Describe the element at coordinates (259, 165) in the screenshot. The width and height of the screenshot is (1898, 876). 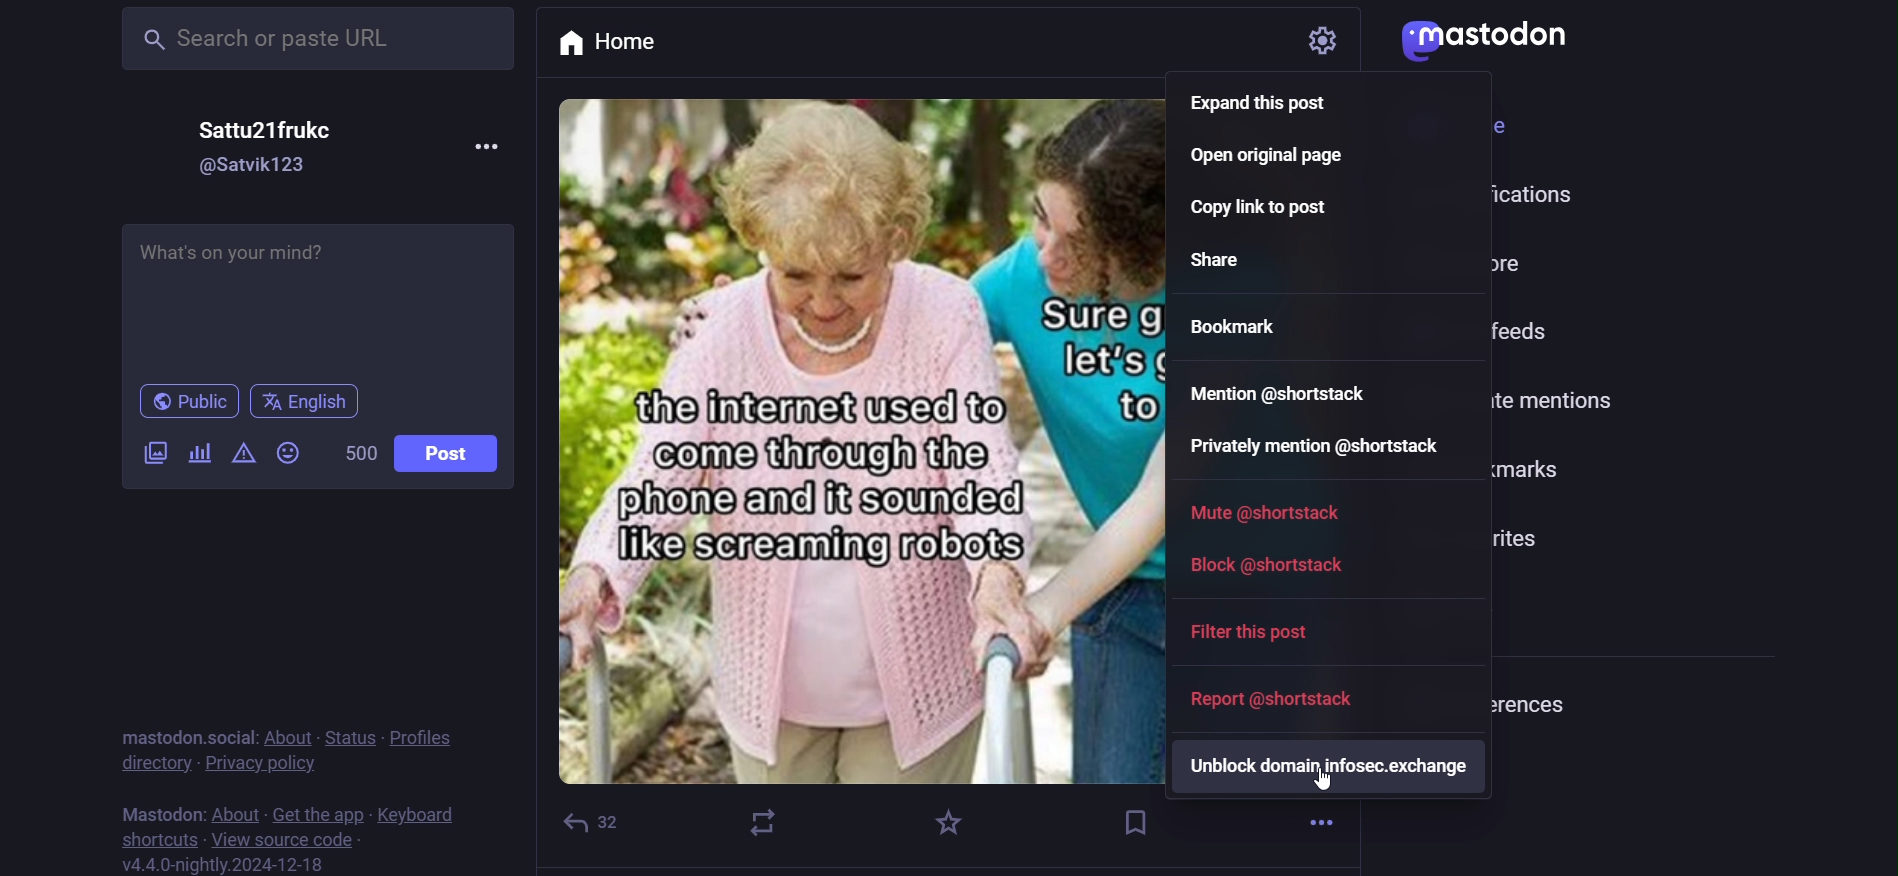
I see `@satvik123` at that location.